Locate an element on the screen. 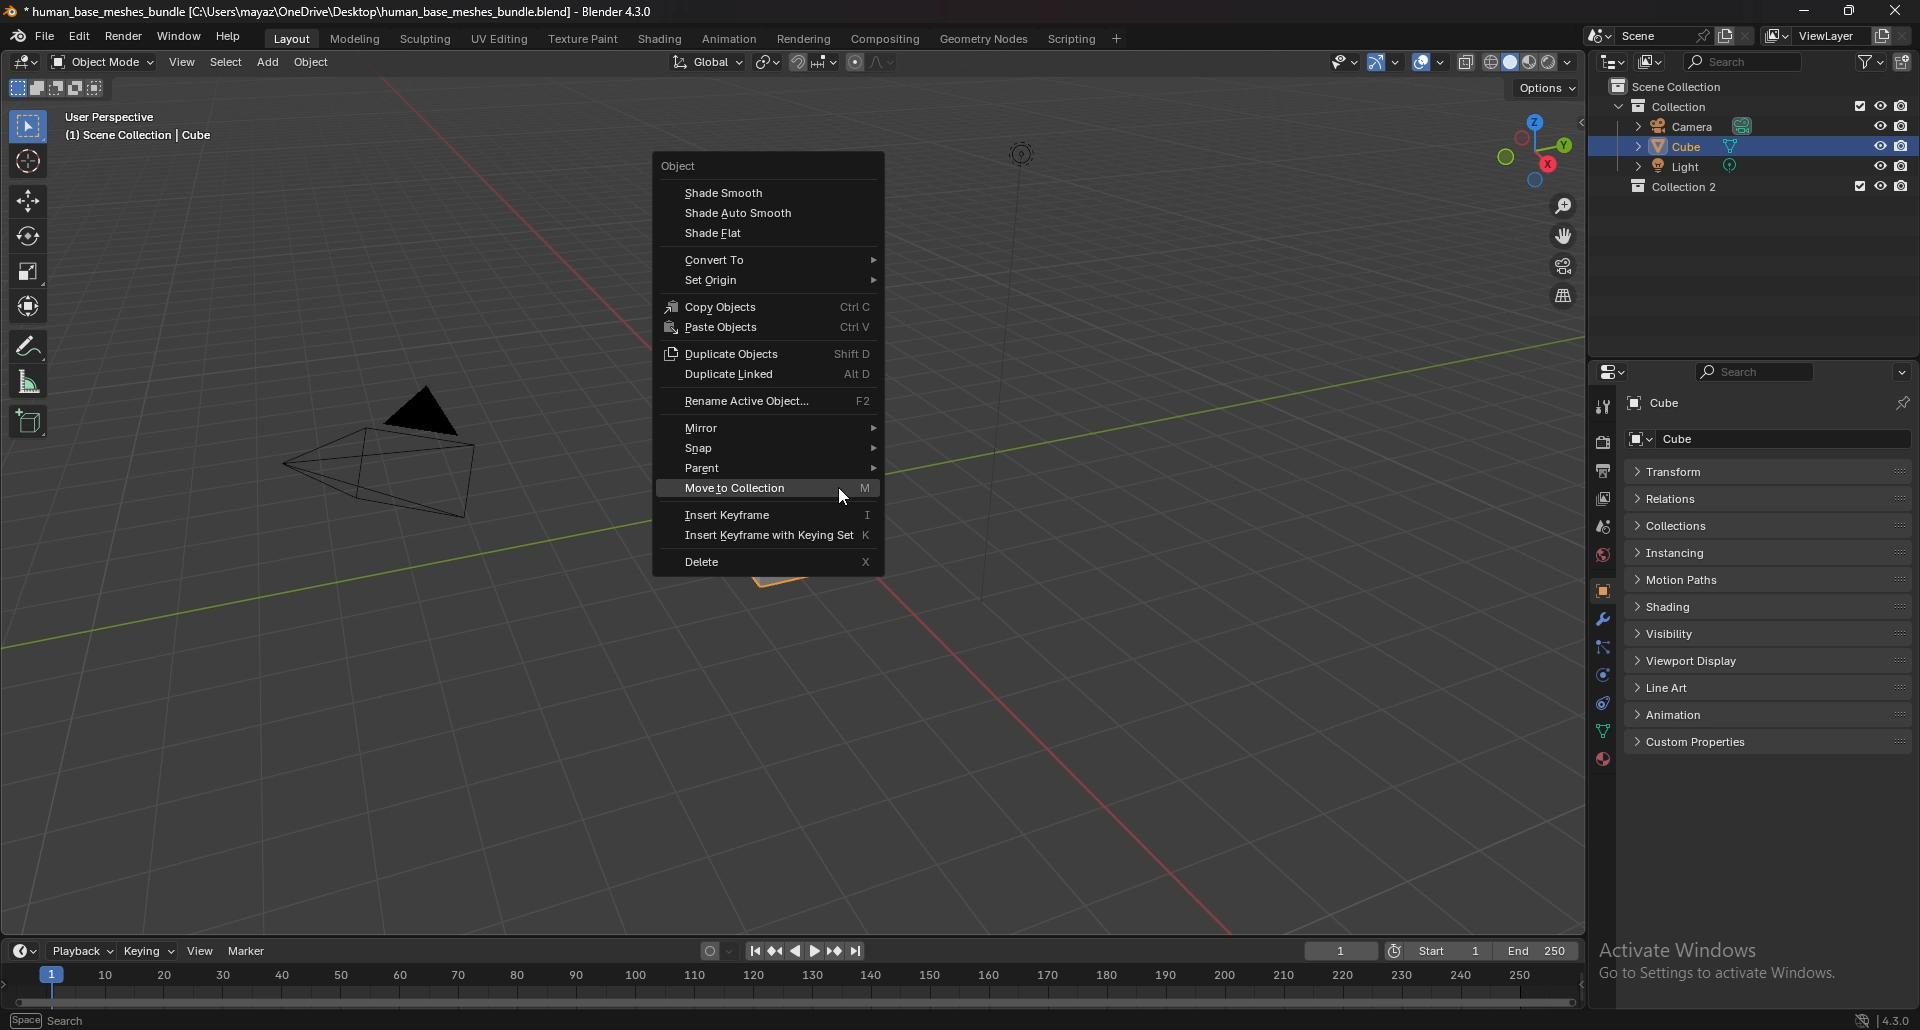 The width and height of the screenshot is (1920, 1030). object is located at coordinates (1603, 592).